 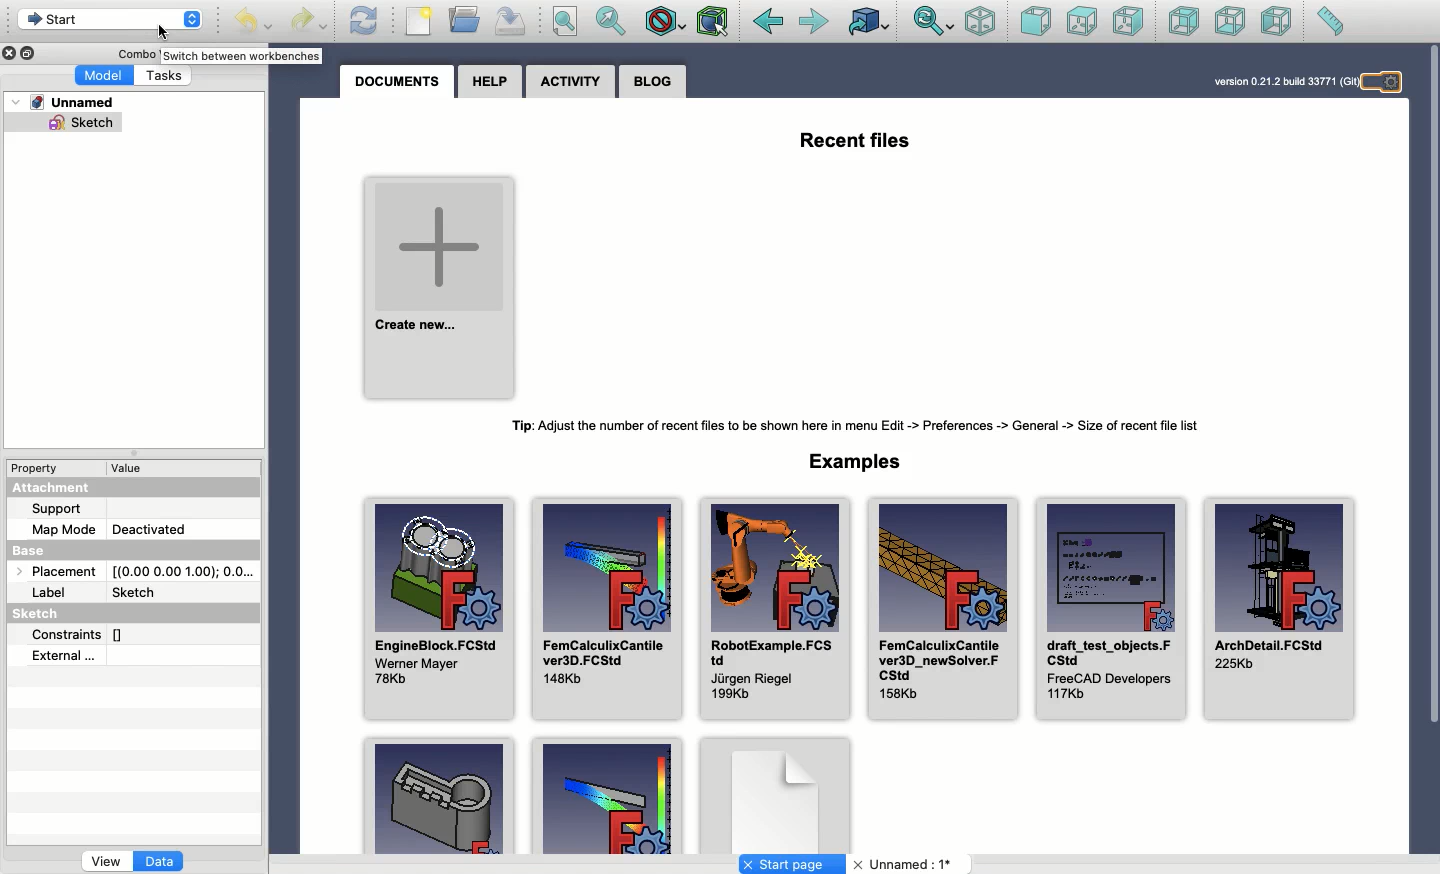 What do you see at coordinates (606, 795) in the screenshot?
I see `Examples` at bounding box center [606, 795].